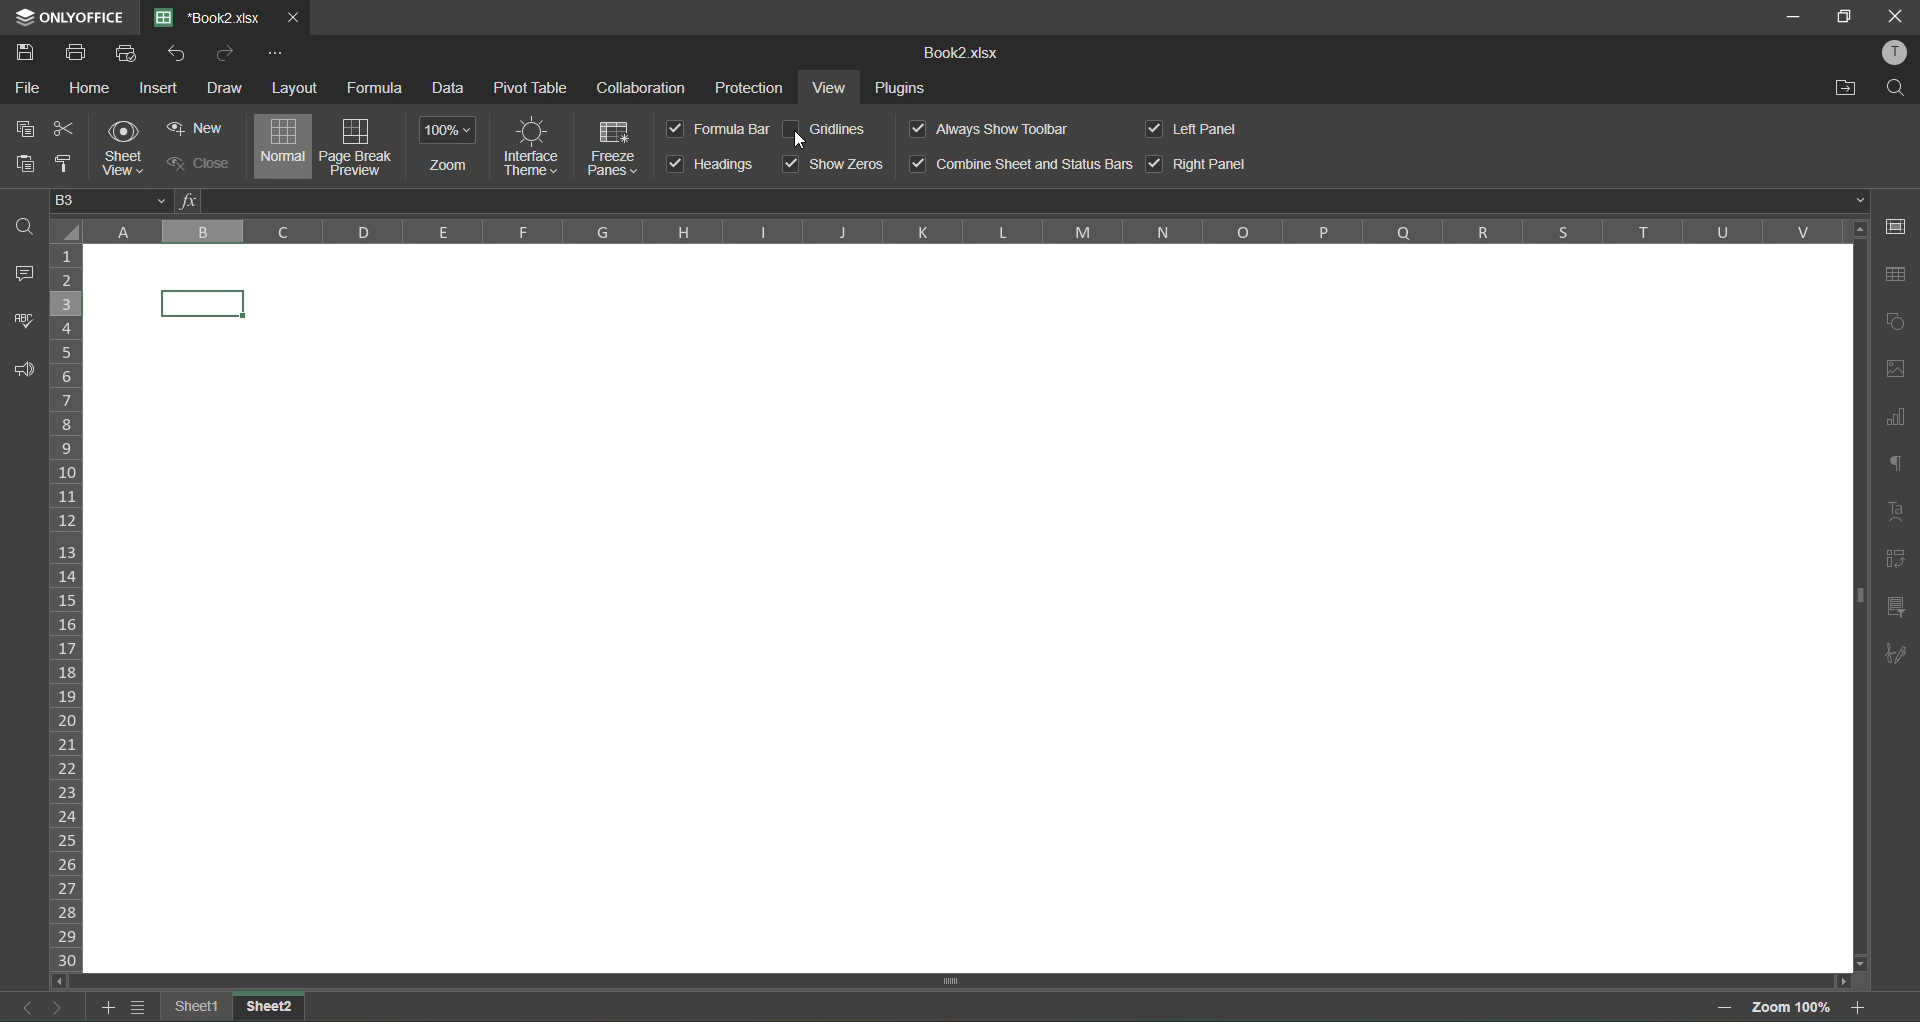  Describe the element at coordinates (989, 127) in the screenshot. I see `always show toolbar` at that location.